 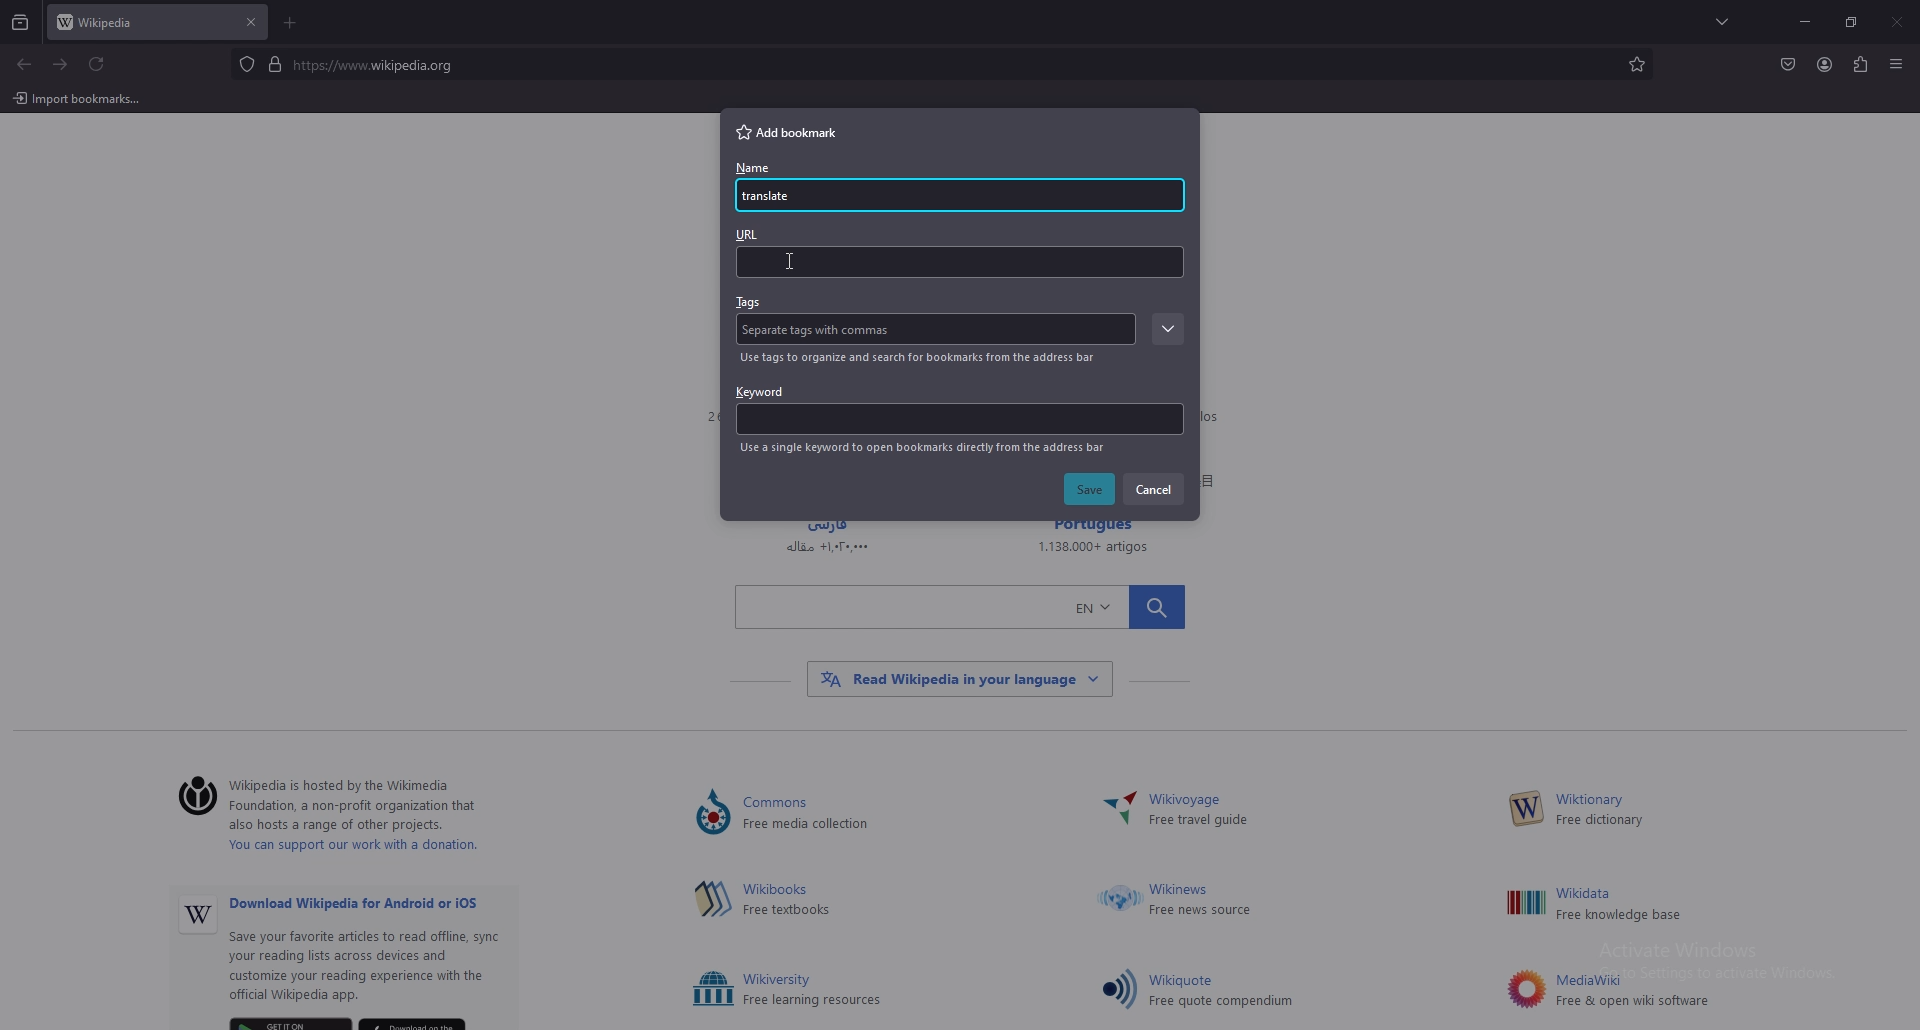 I want to click on expand, so click(x=1165, y=330).